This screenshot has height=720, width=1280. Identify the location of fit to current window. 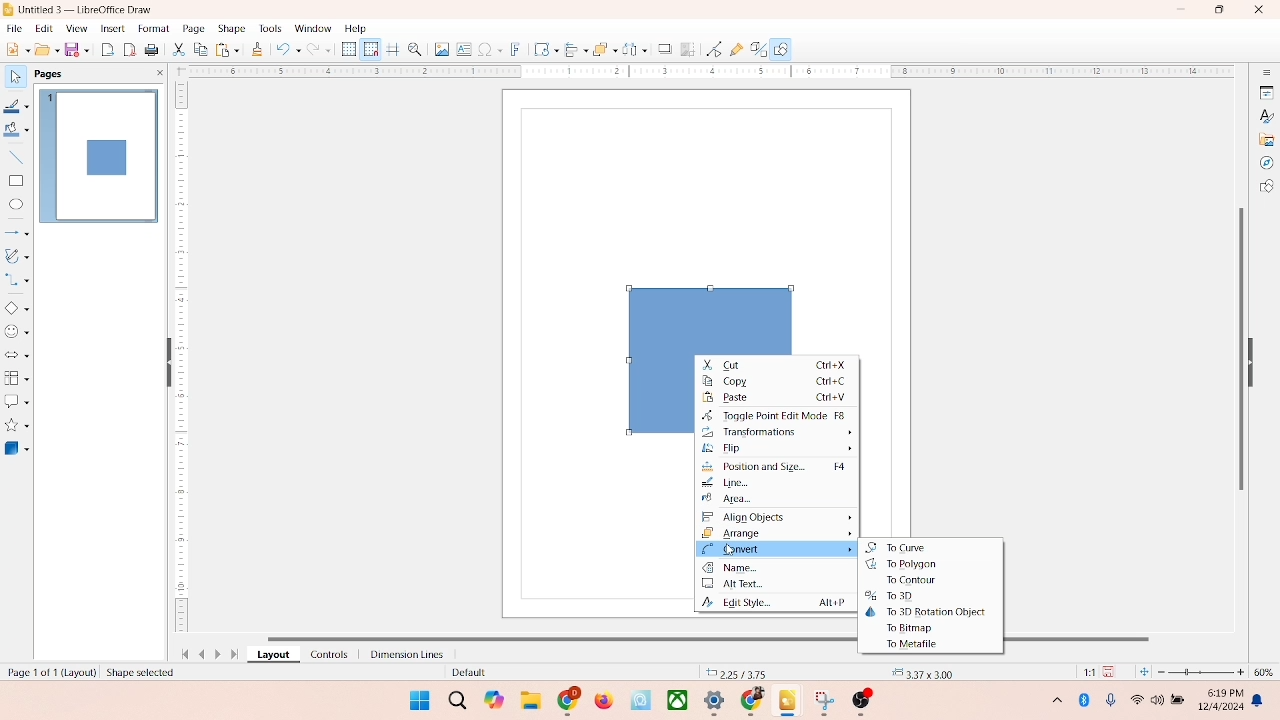
(1143, 672).